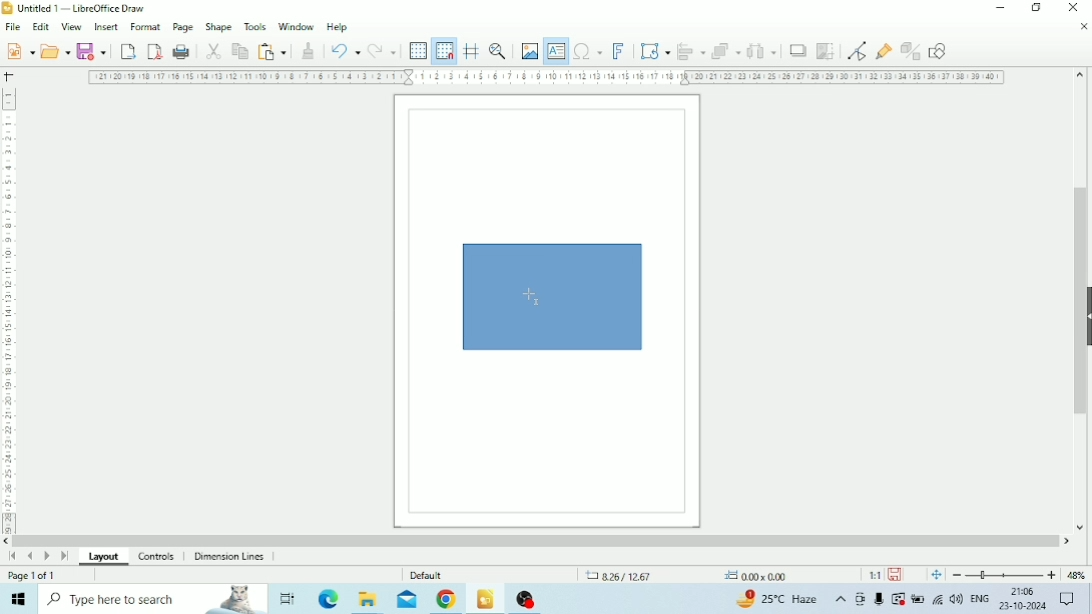  I want to click on Mic, so click(879, 600).